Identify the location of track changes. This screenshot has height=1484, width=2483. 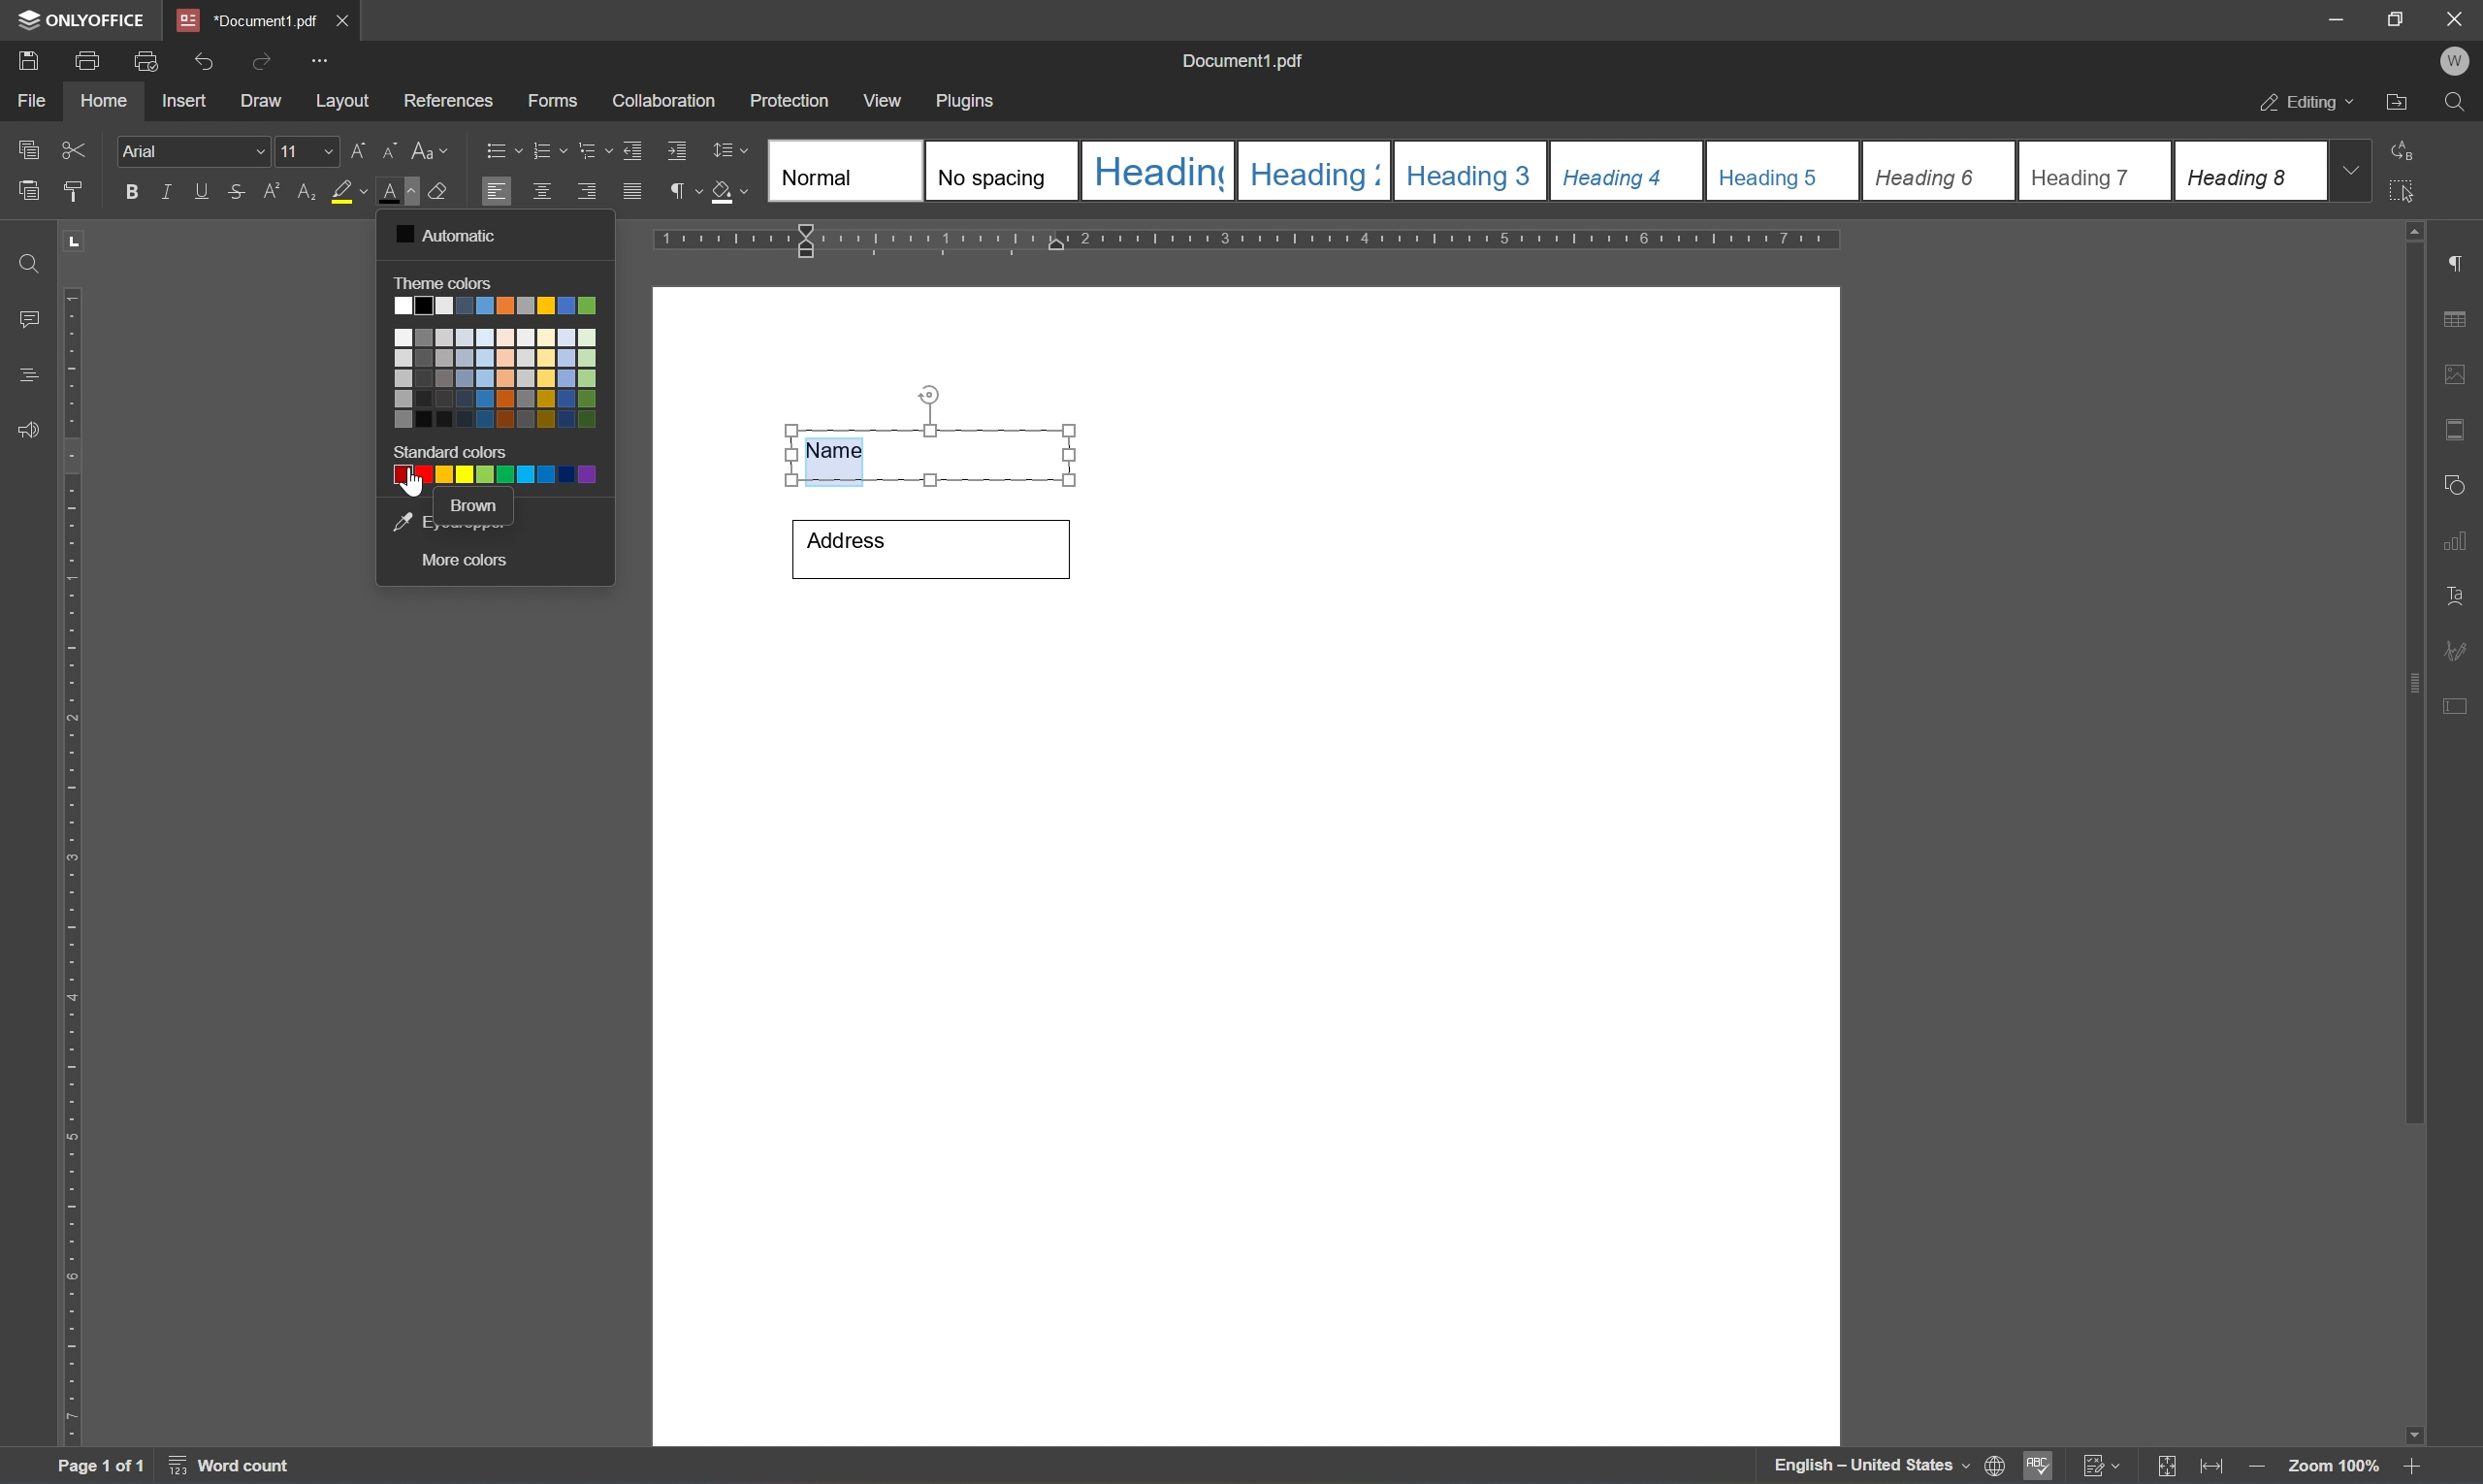
(2103, 1466).